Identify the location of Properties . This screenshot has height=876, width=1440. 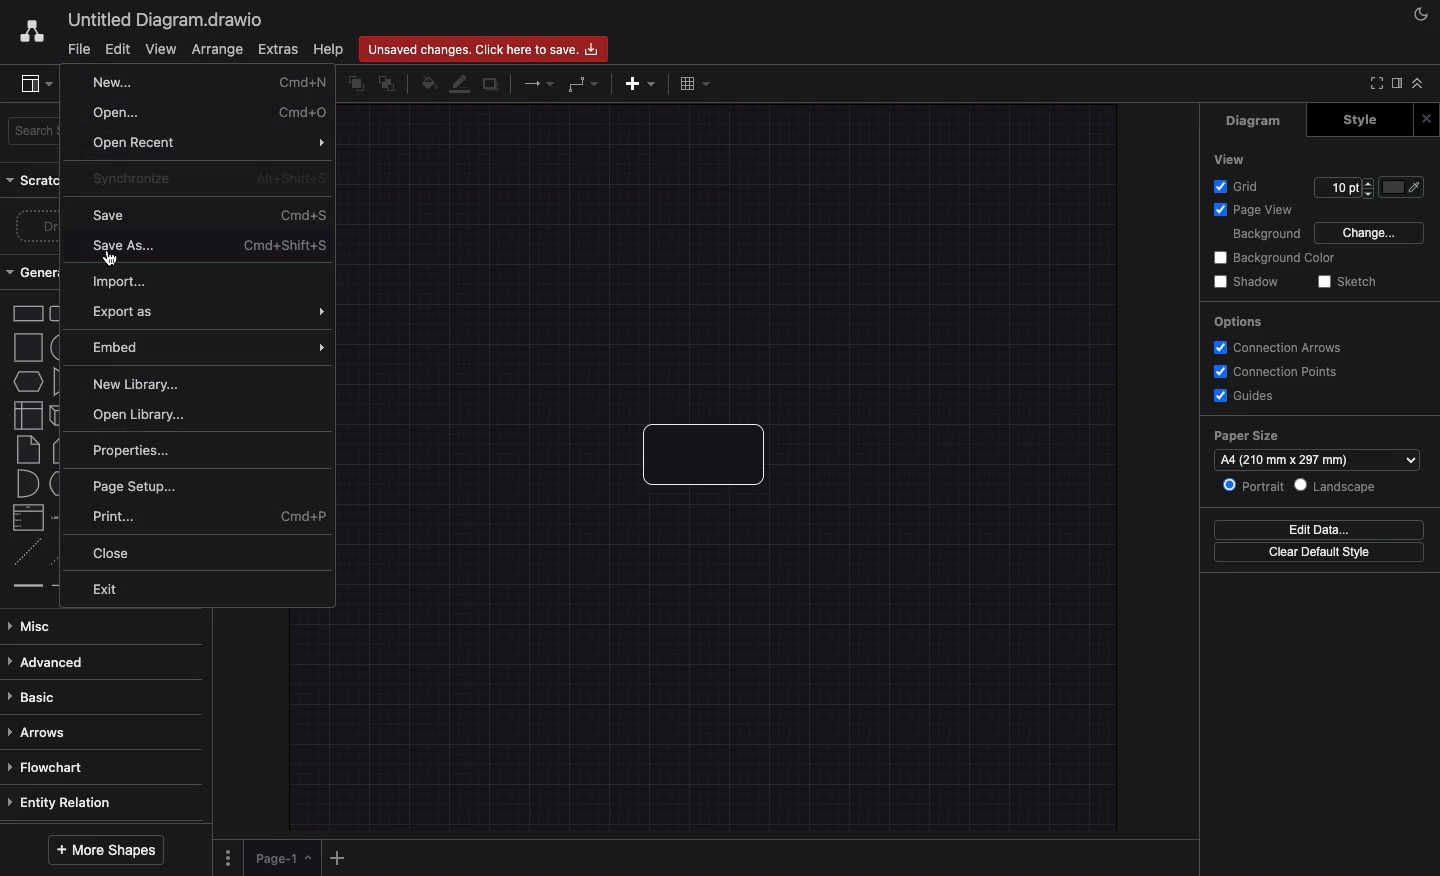
(137, 453).